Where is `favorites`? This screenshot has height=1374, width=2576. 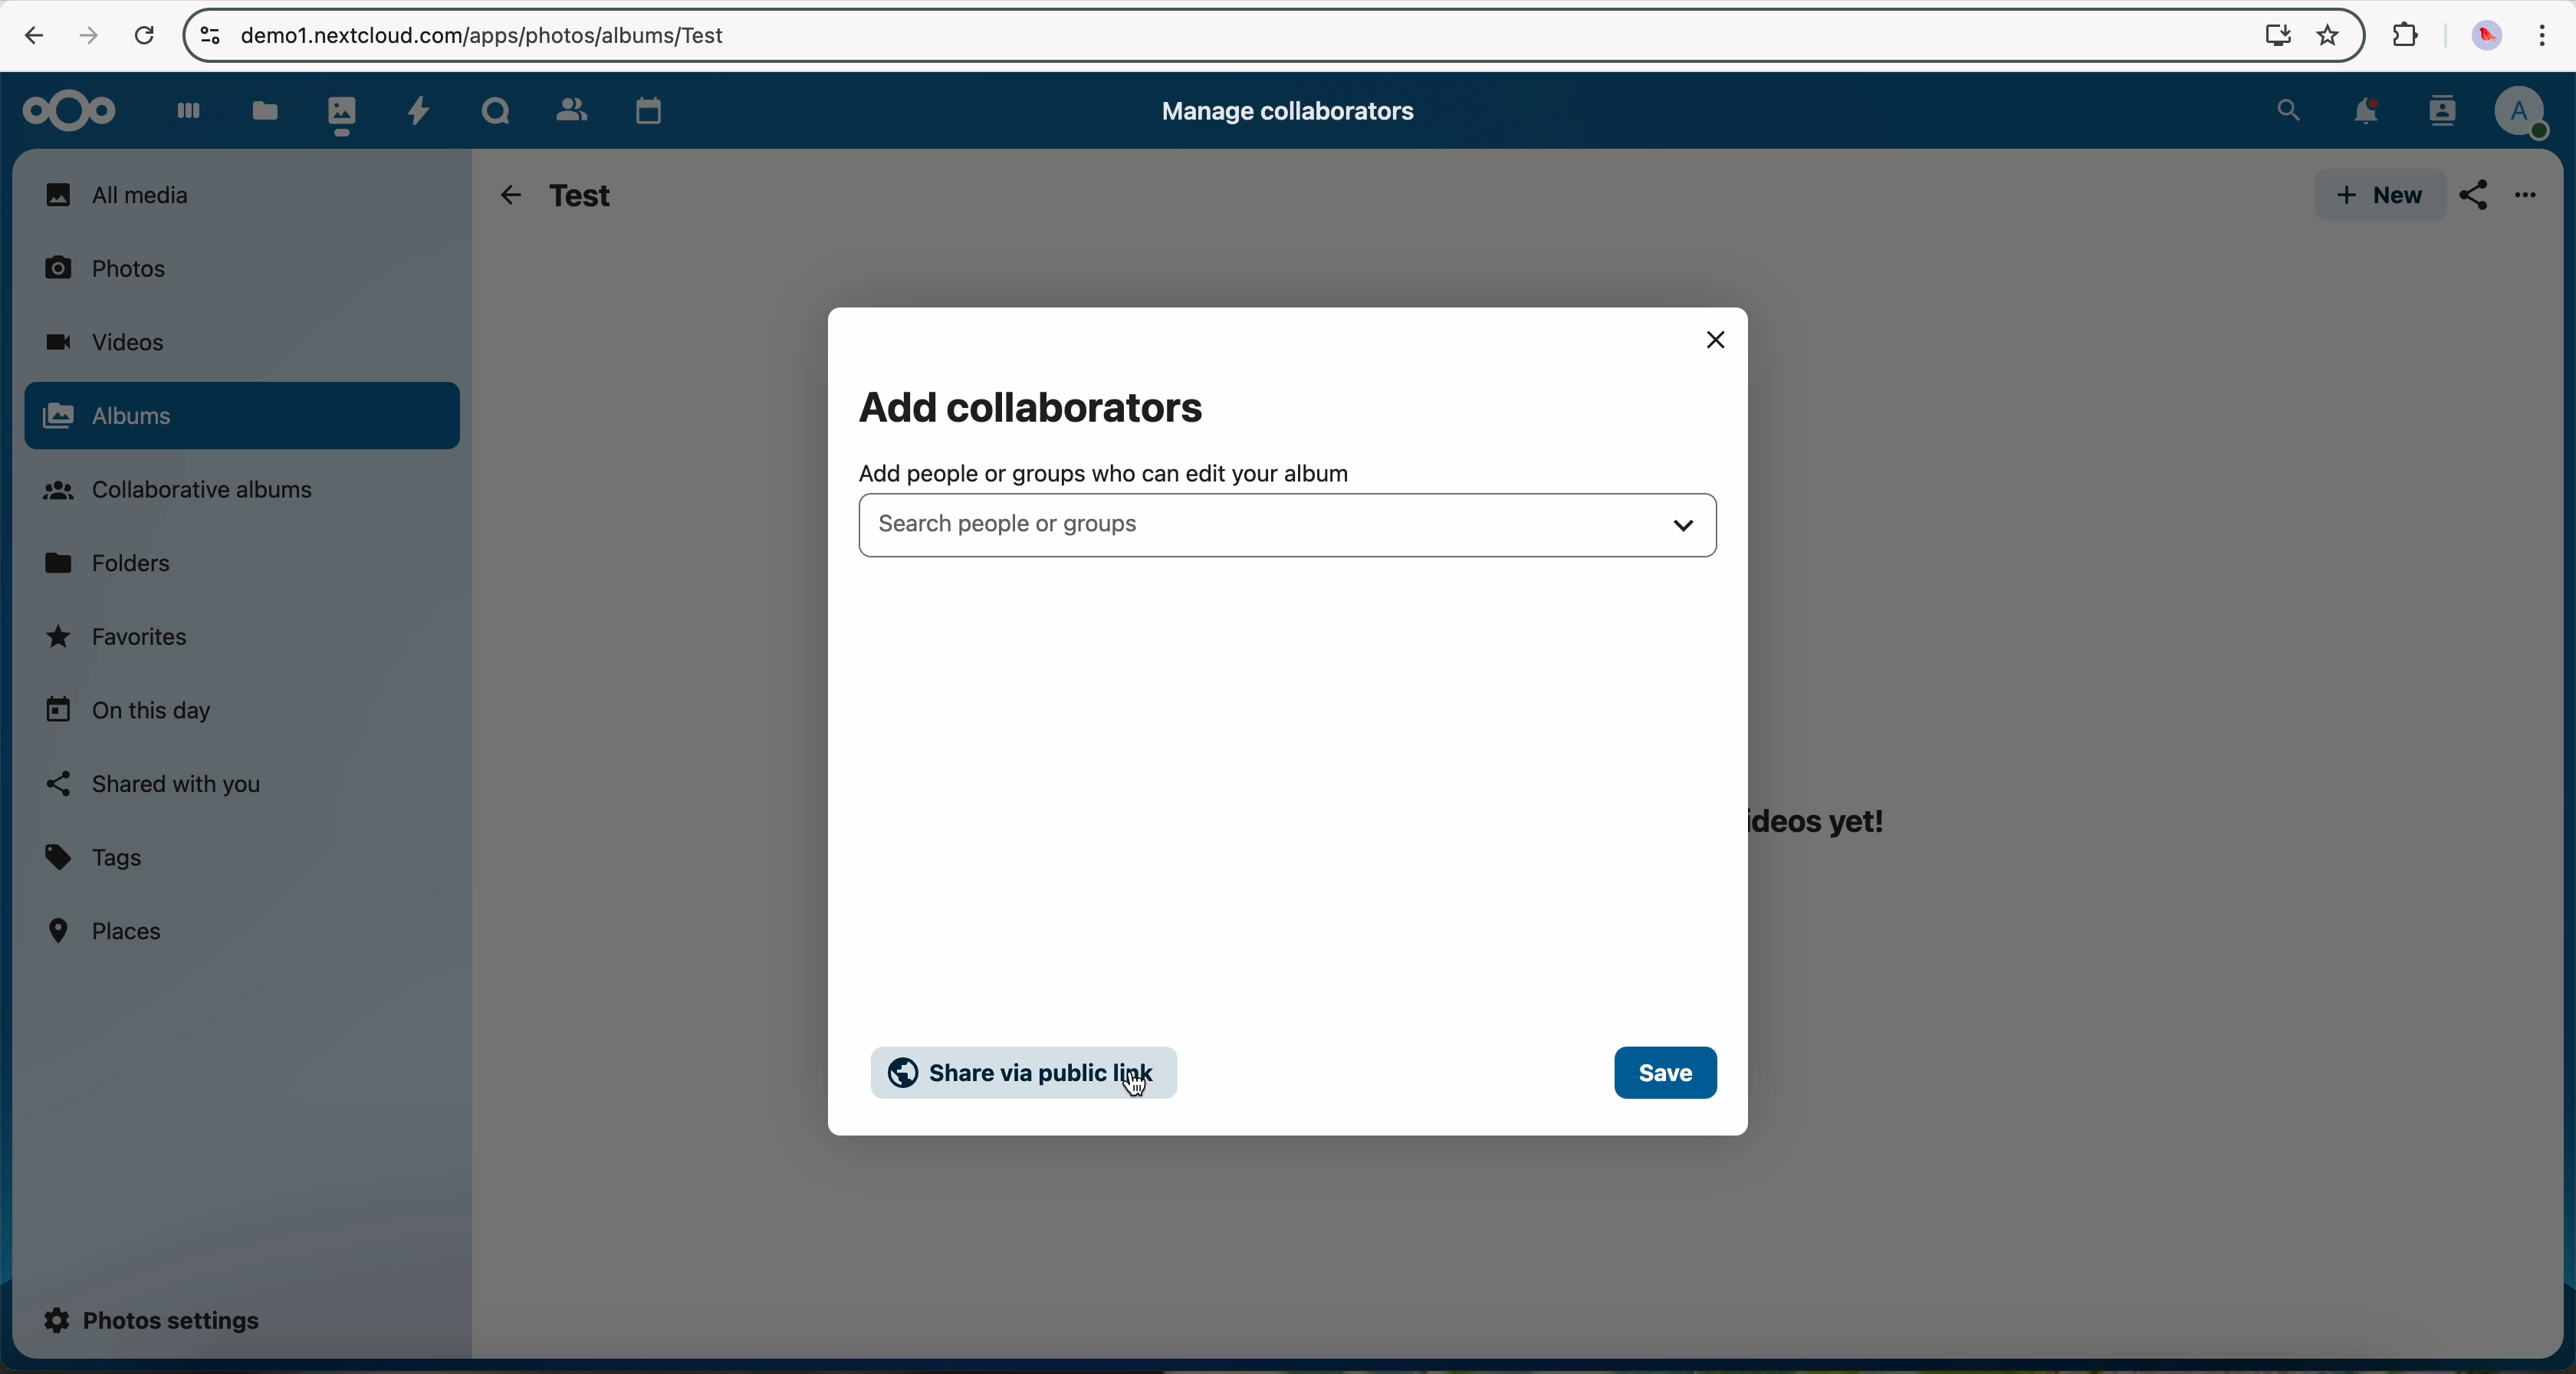
favorites is located at coordinates (2326, 38).